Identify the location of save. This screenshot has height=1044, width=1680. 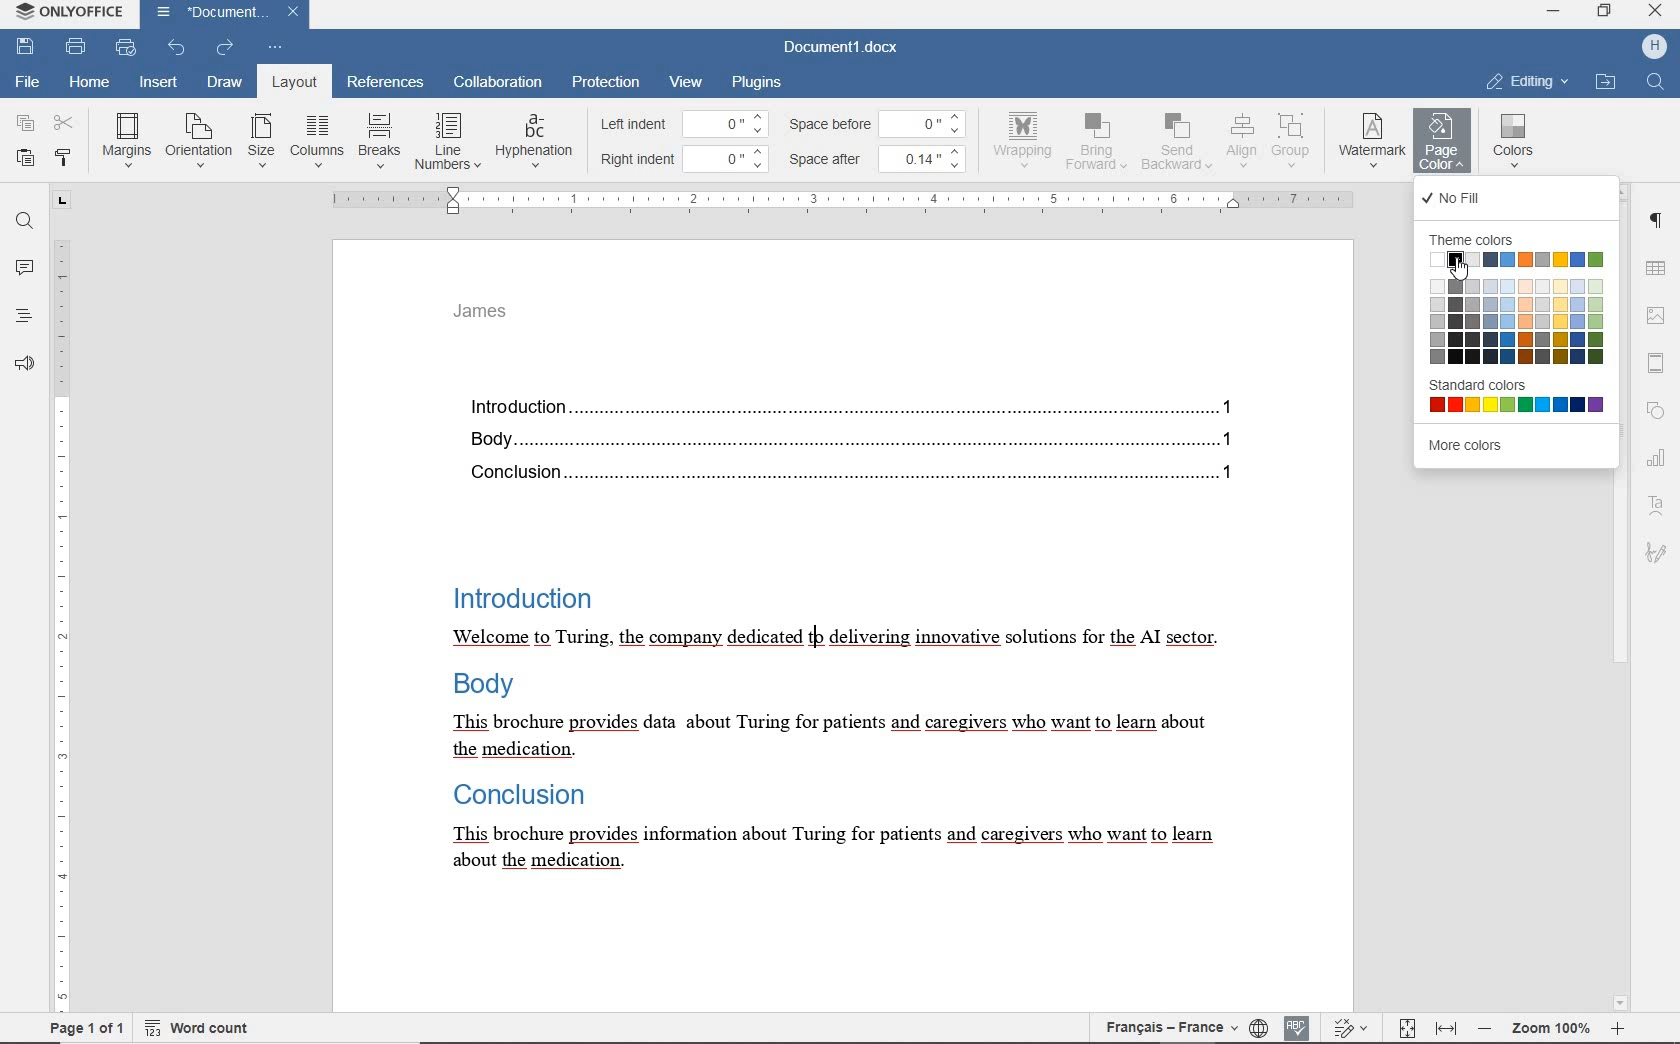
(28, 46).